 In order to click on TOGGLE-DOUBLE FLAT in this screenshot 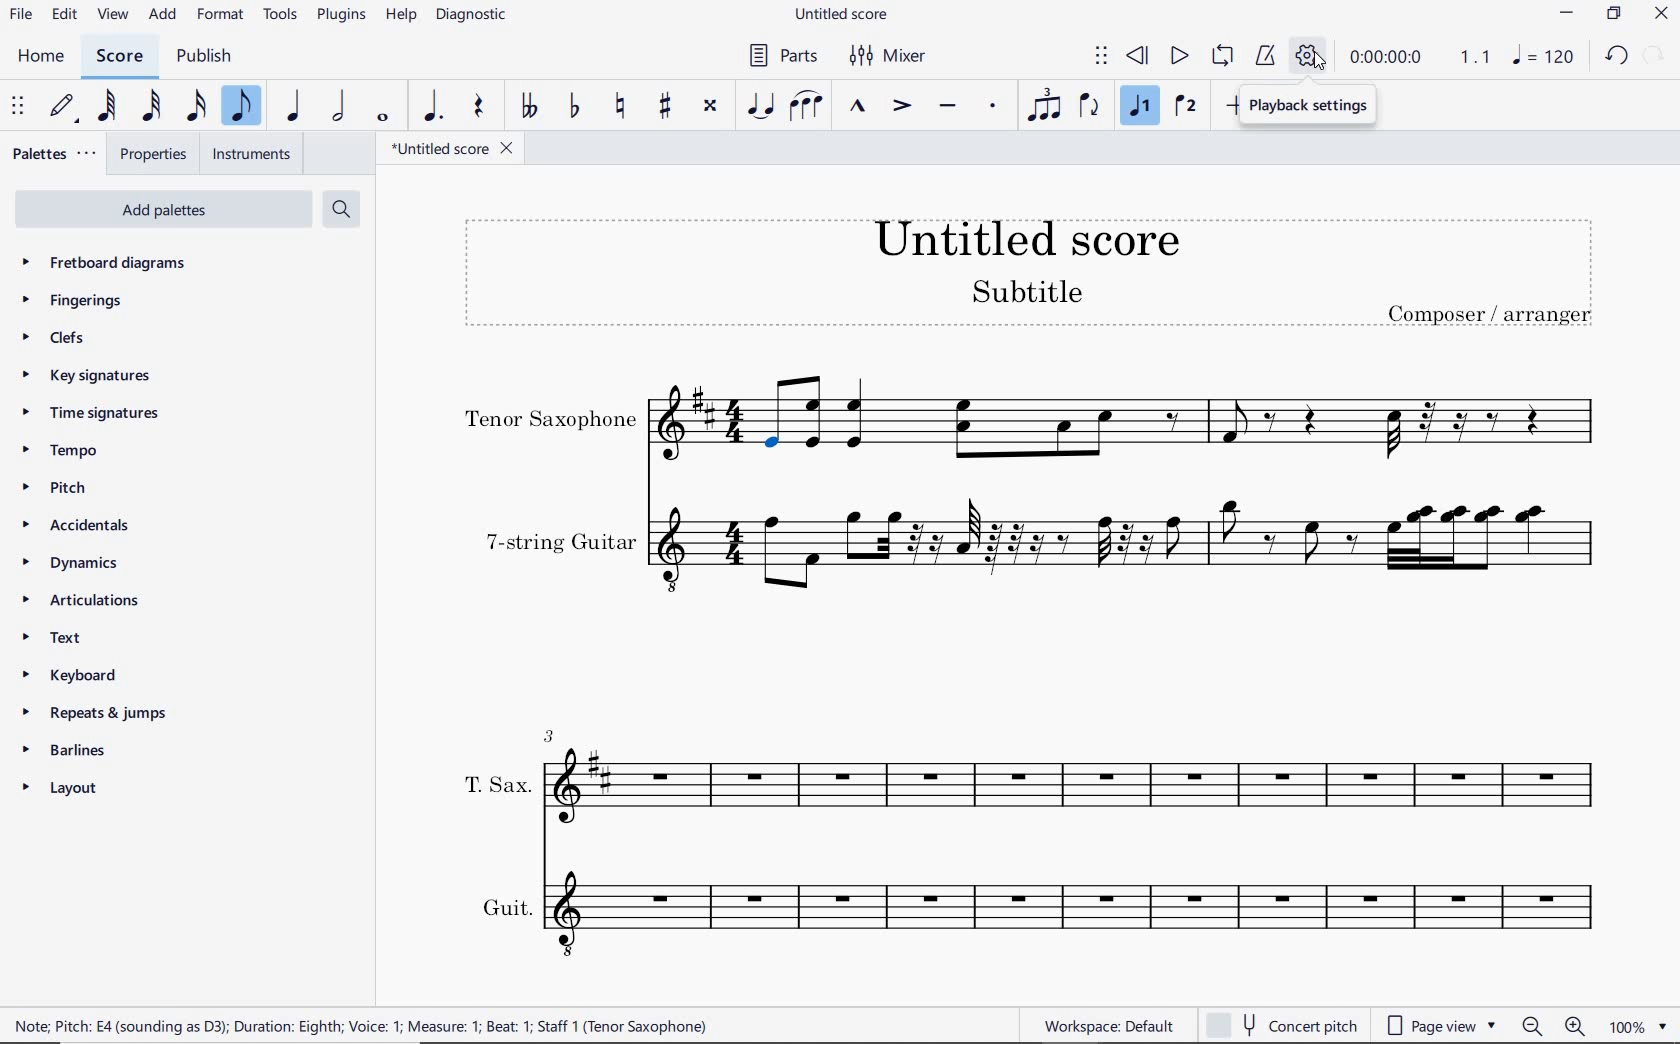, I will do `click(528, 108)`.